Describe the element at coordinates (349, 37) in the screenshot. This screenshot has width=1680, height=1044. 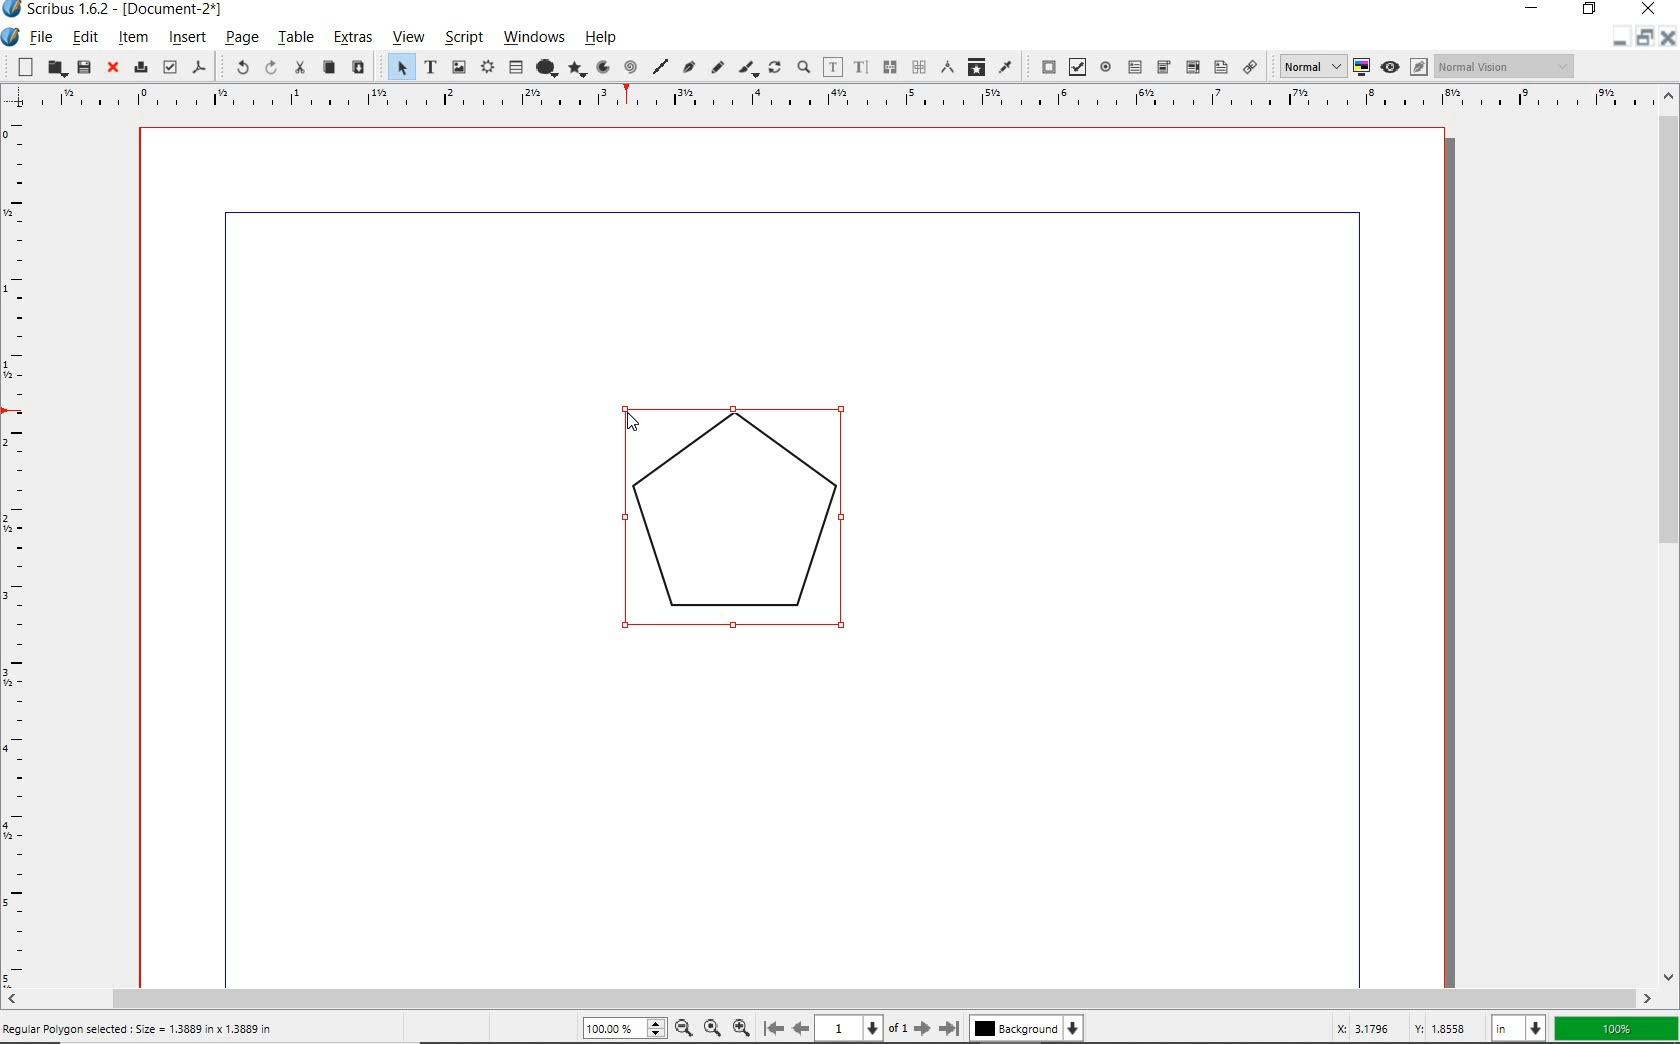
I see `extras` at that location.